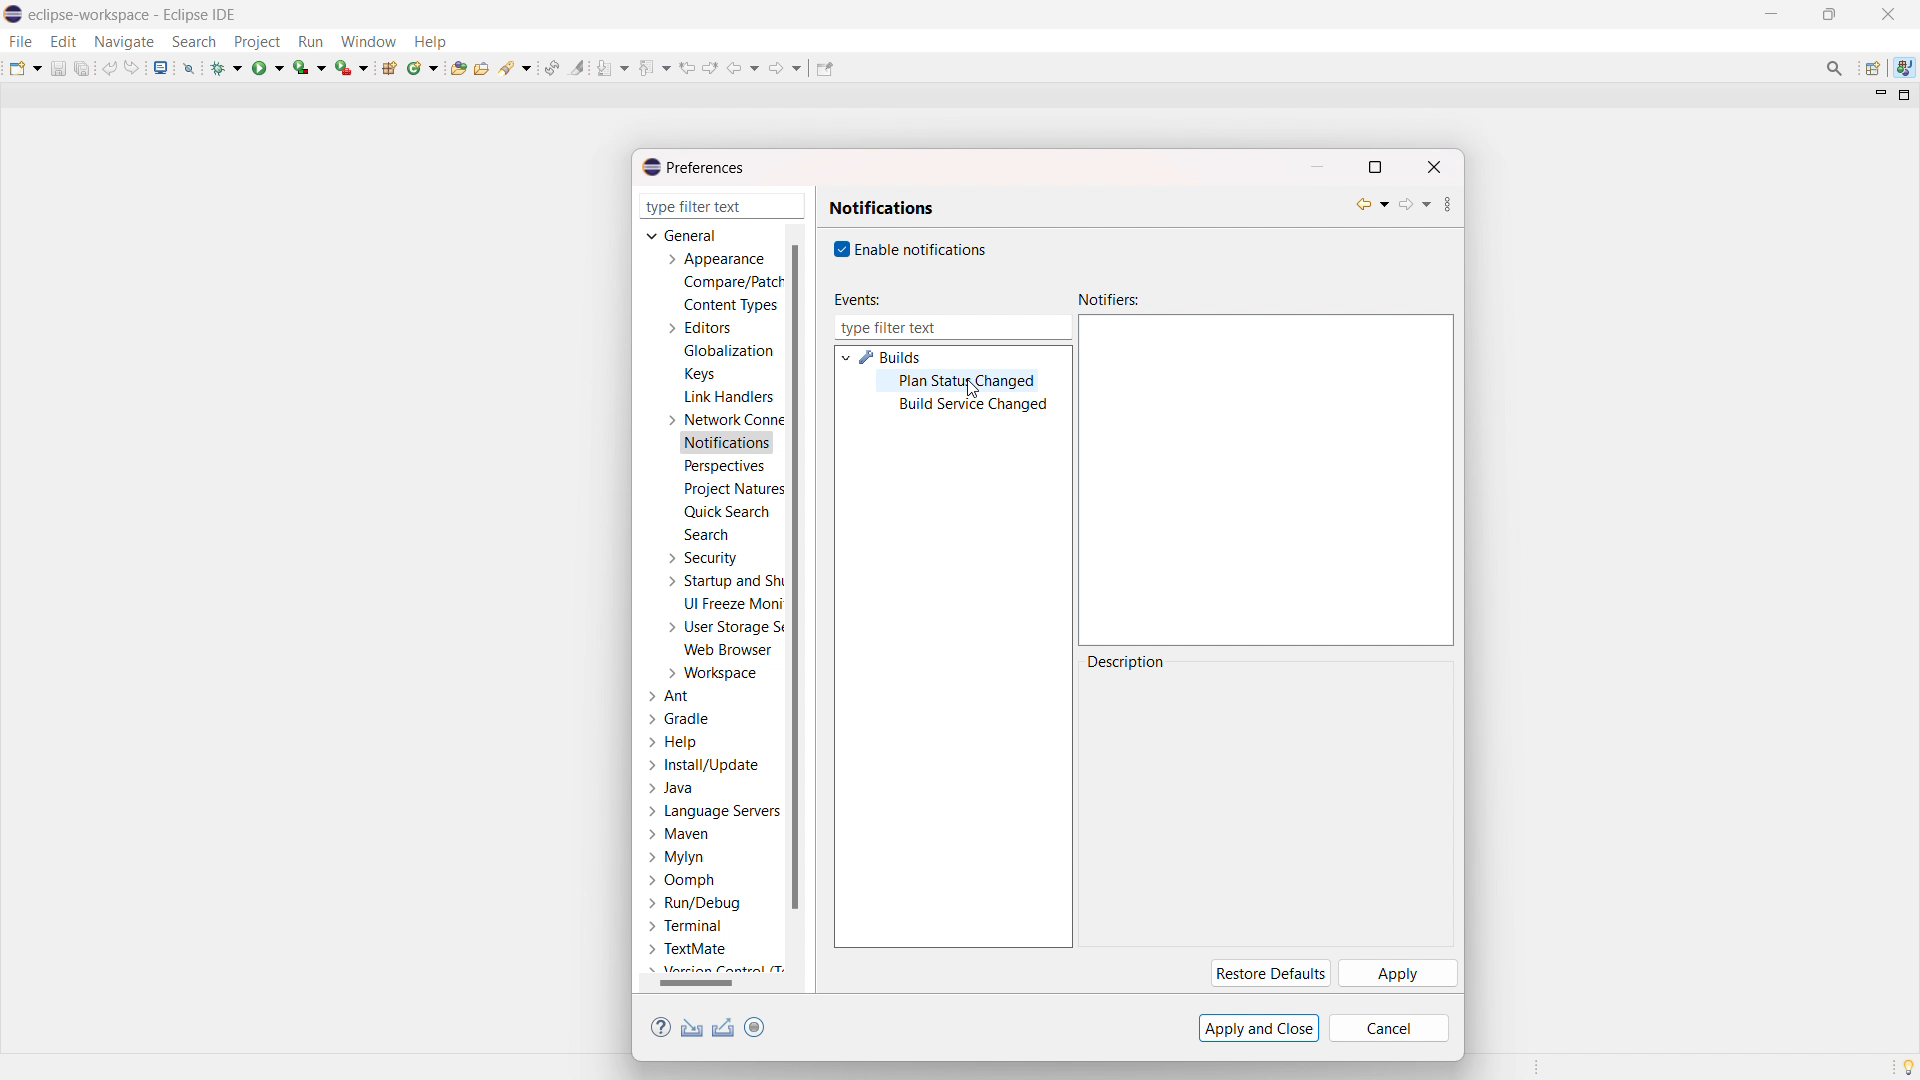 This screenshot has height=1080, width=1920. Describe the element at coordinates (310, 42) in the screenshot. I see `run` at that location.